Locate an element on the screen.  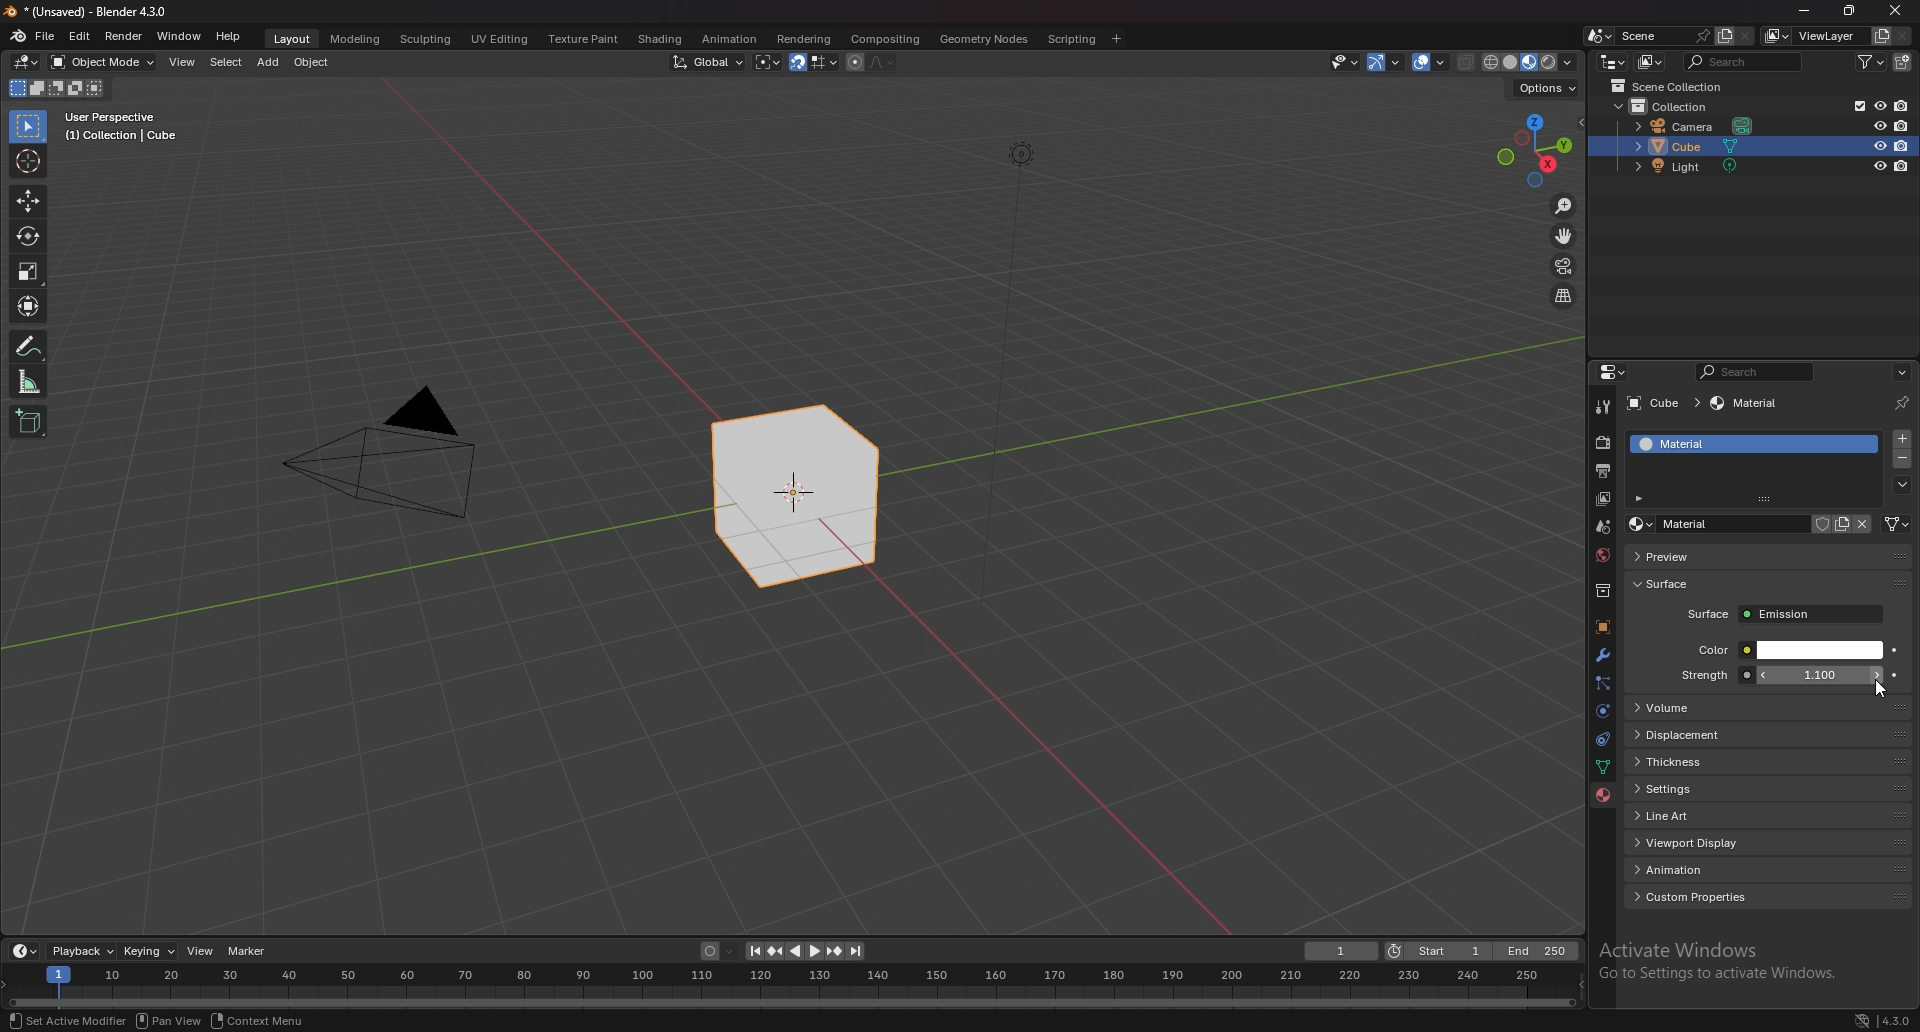
hide in viewport is located at coordinates (1880, 165).